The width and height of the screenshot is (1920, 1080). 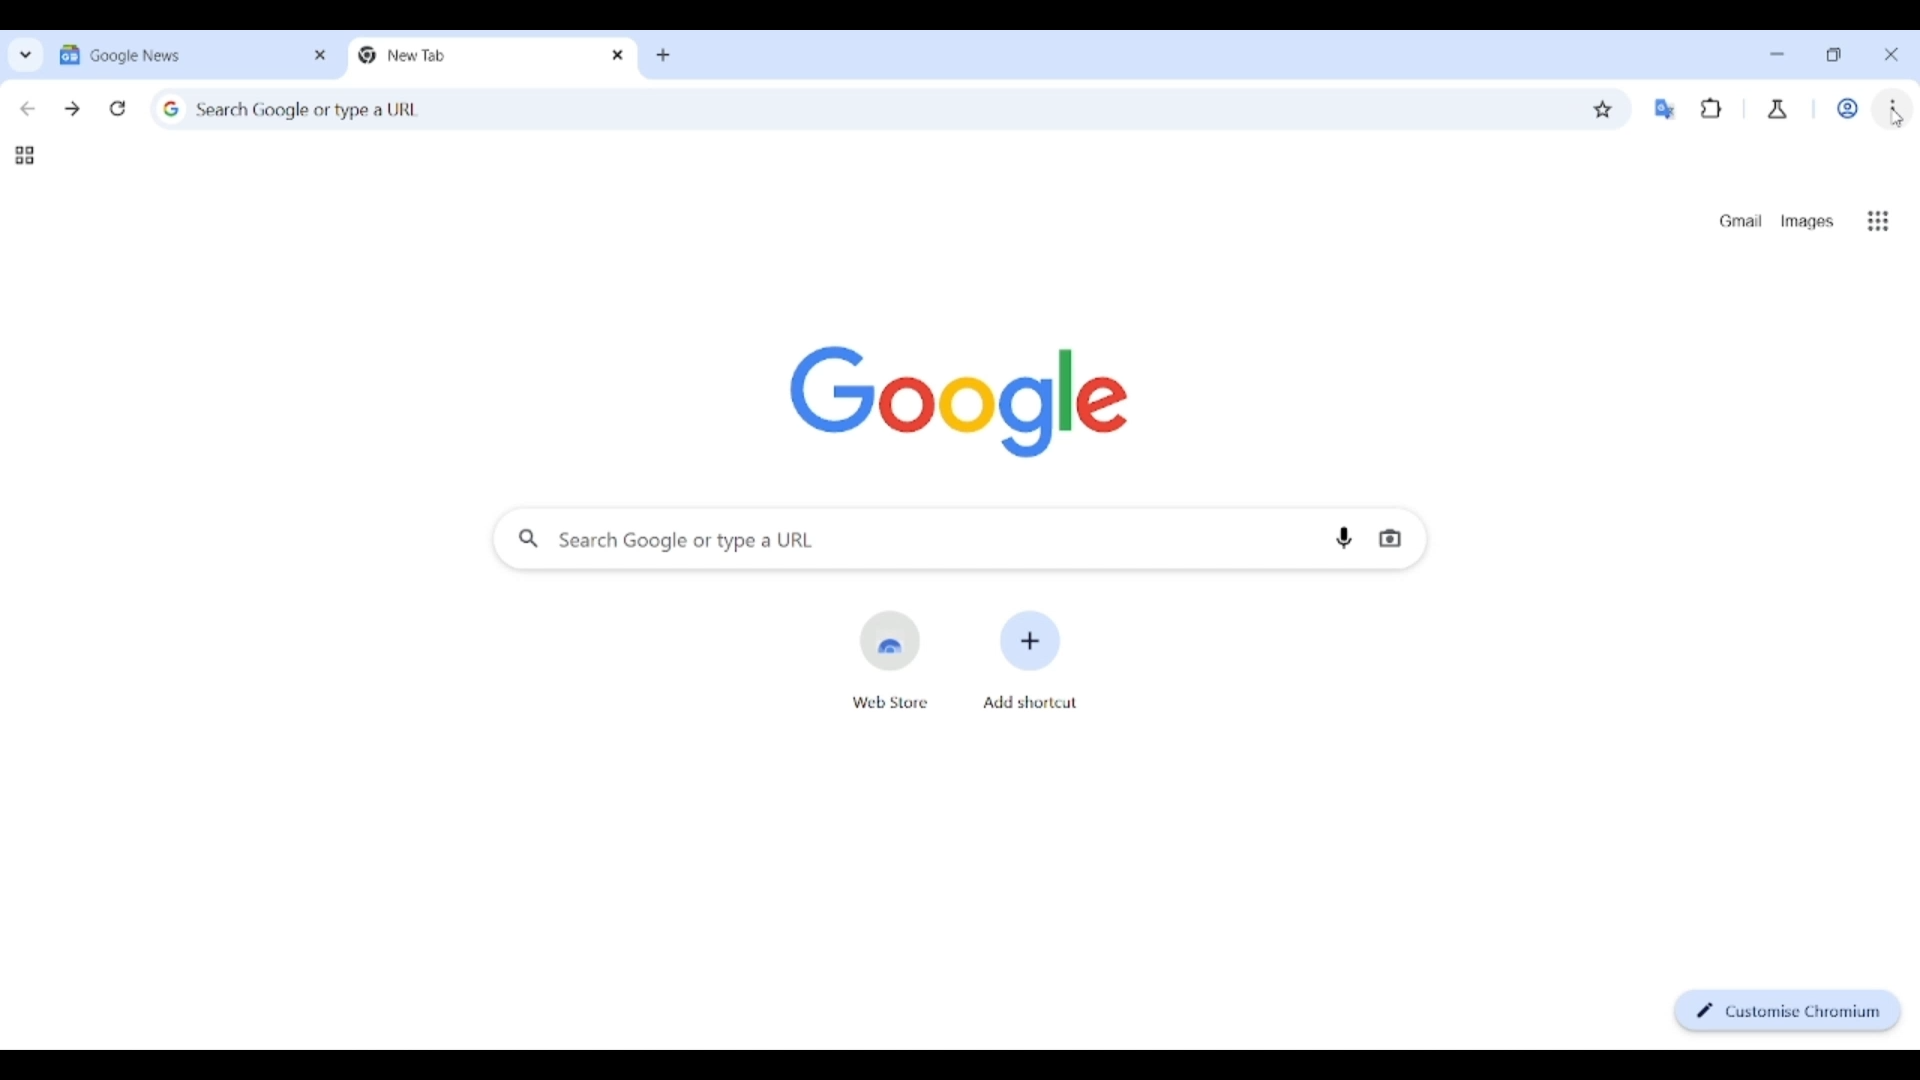 I want to click on Open web store, so click(x=890, y=660).